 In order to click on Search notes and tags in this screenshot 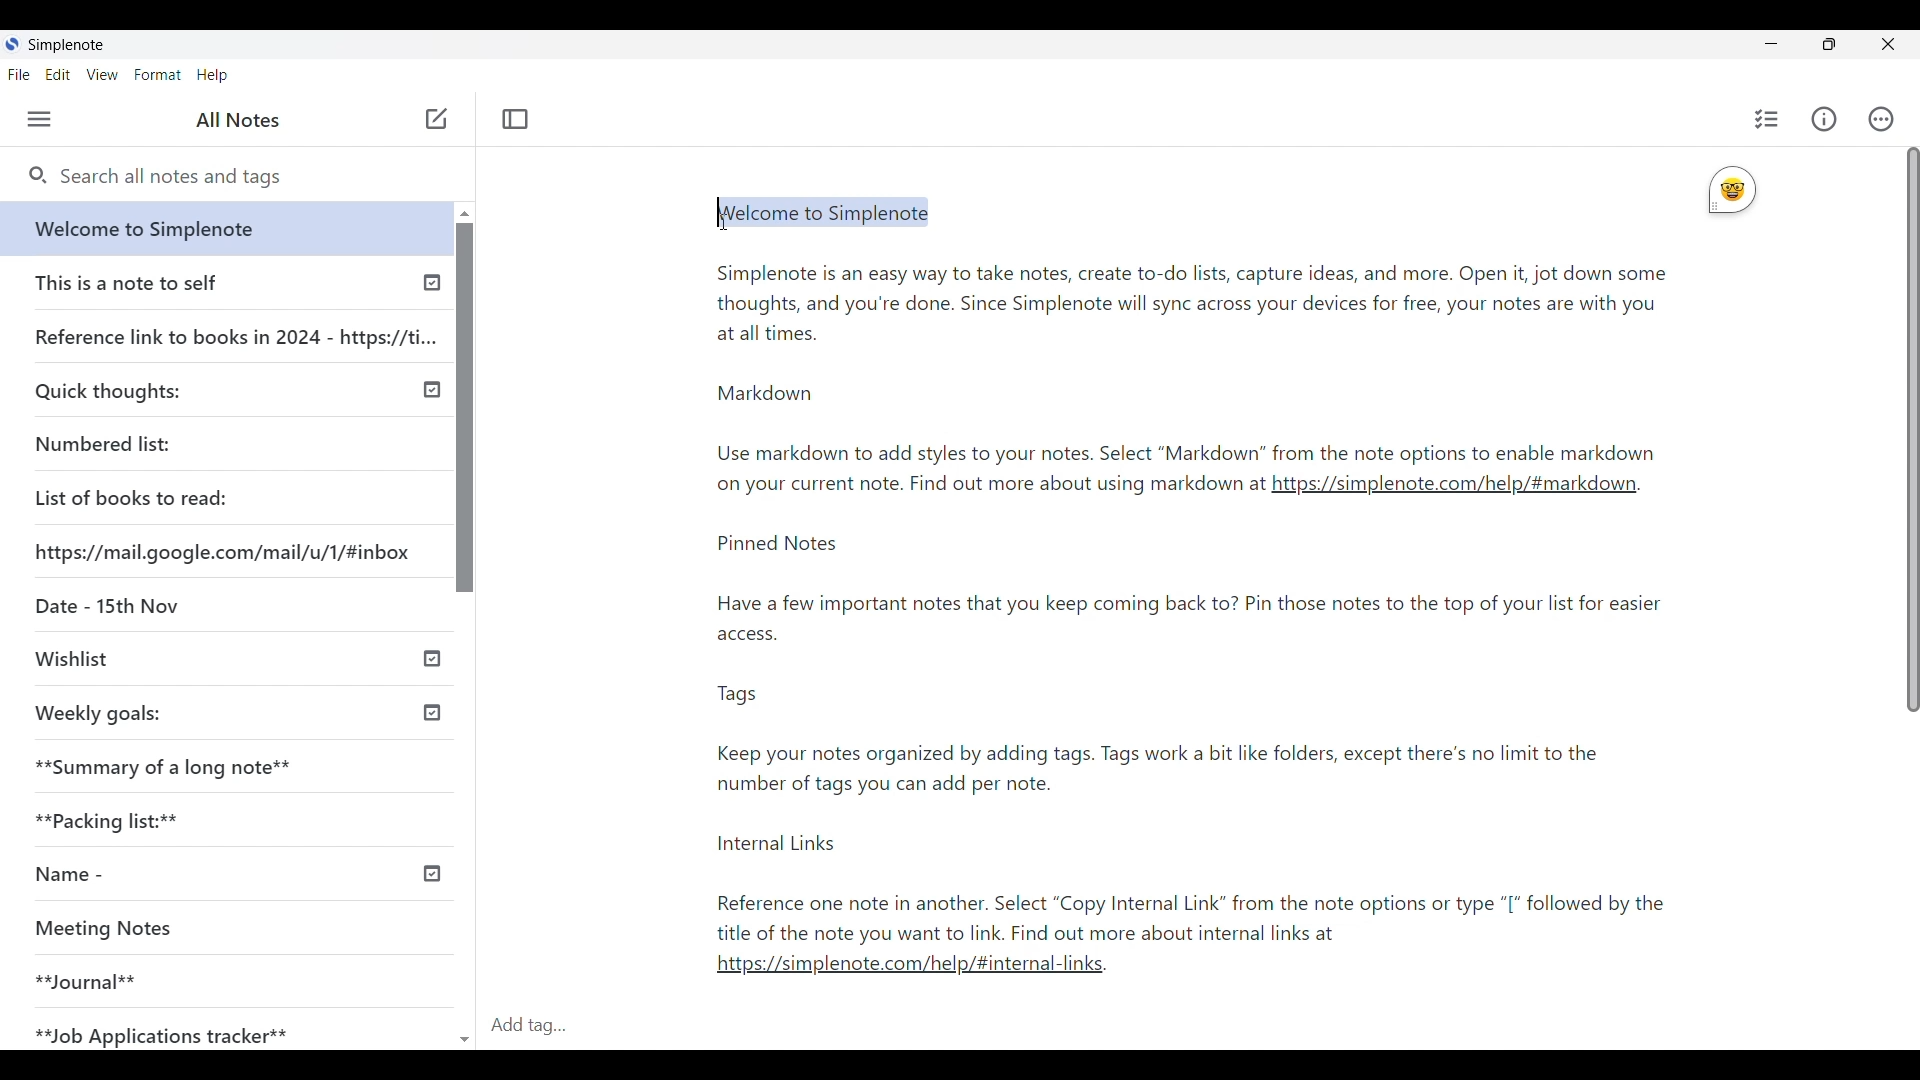, I will do `click(250, 178)`.